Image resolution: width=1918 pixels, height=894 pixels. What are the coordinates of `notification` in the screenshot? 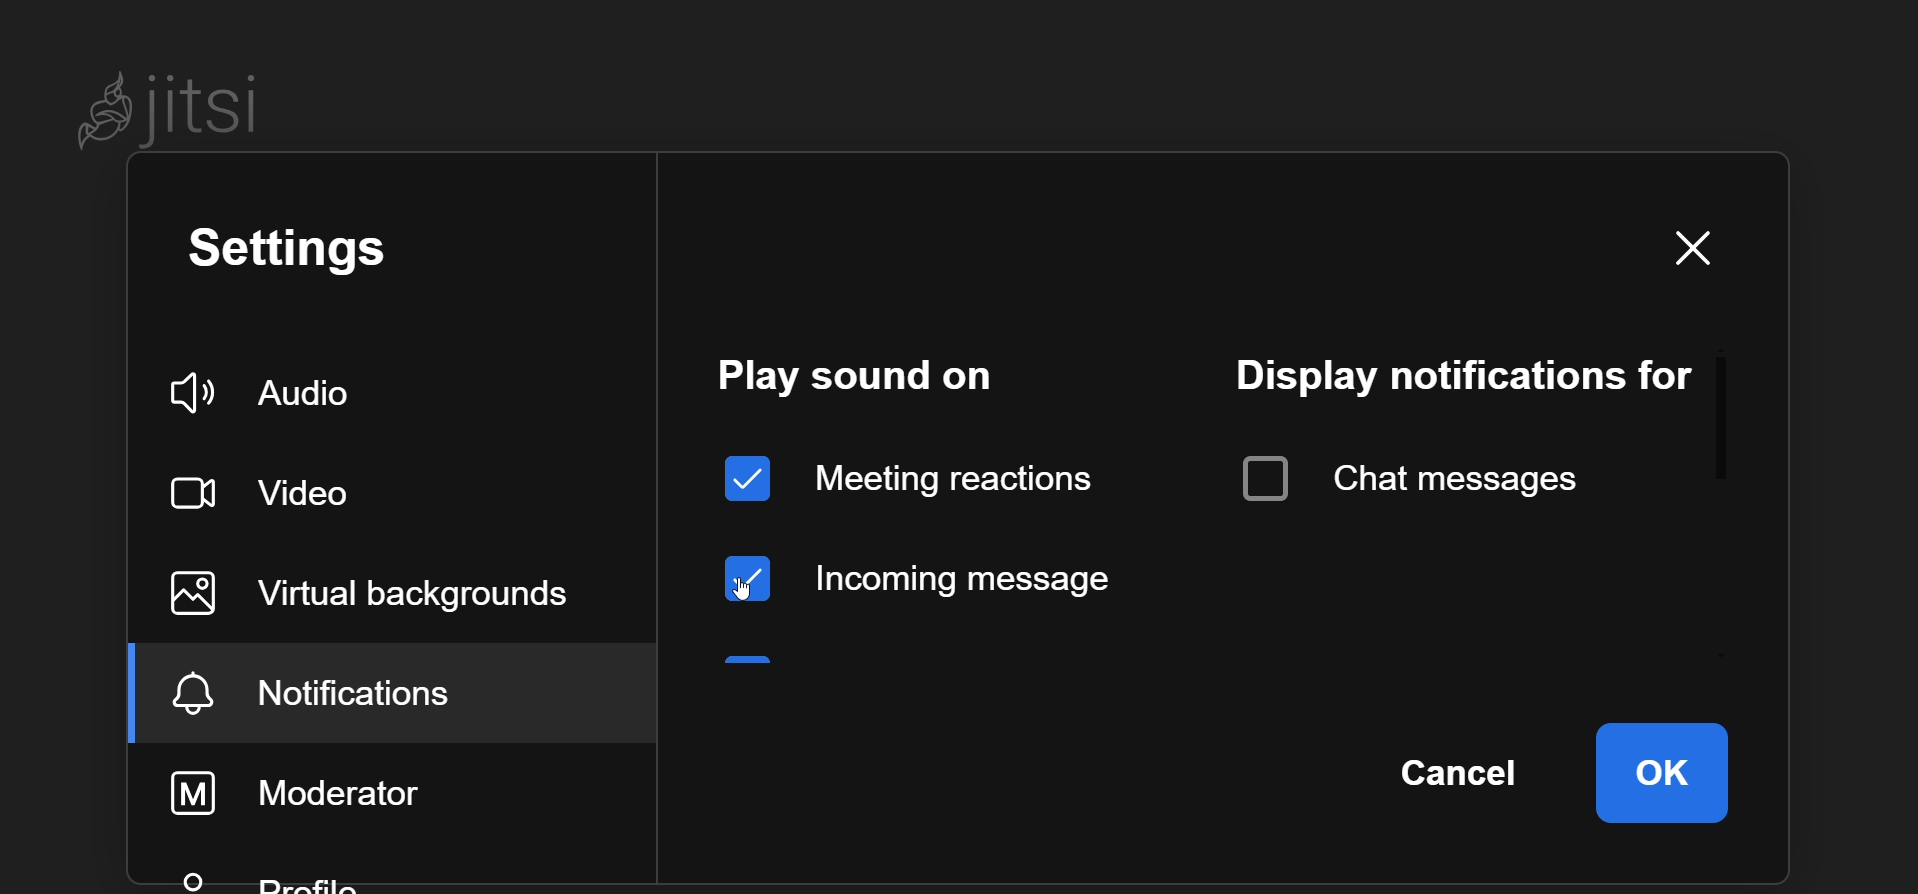 It's located at (349, 692).